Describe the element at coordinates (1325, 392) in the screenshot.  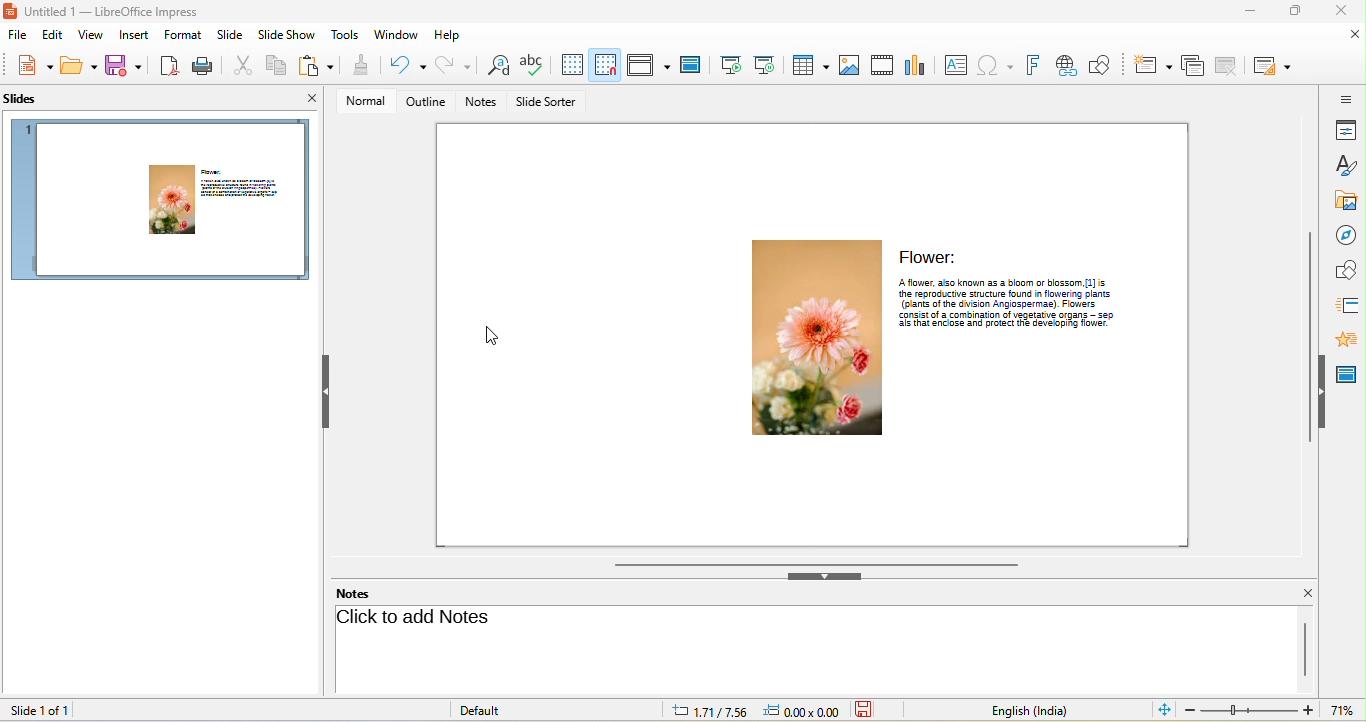
I see `hide` at that location.